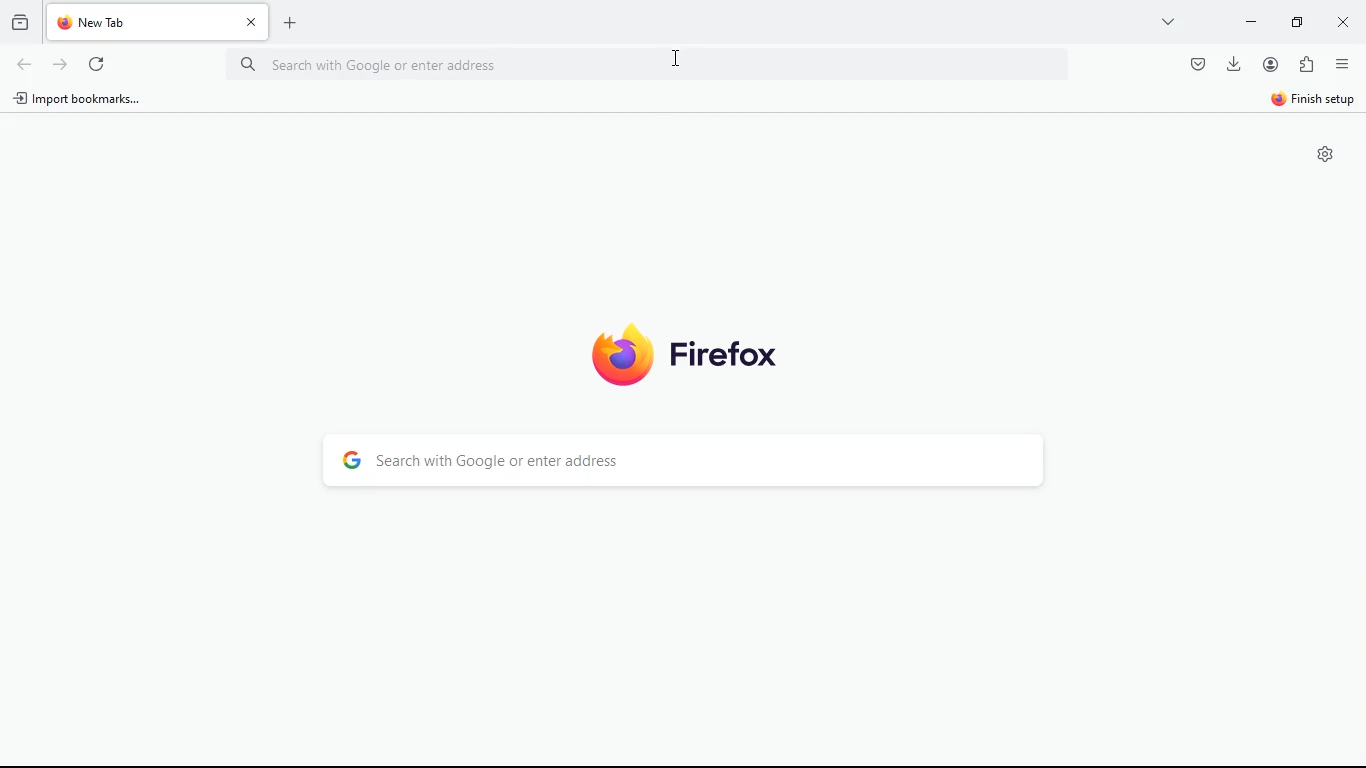  What do you see at coordinates (1340, 22) in the screenshot?
I see `close` at bounding box center [1340, 22].